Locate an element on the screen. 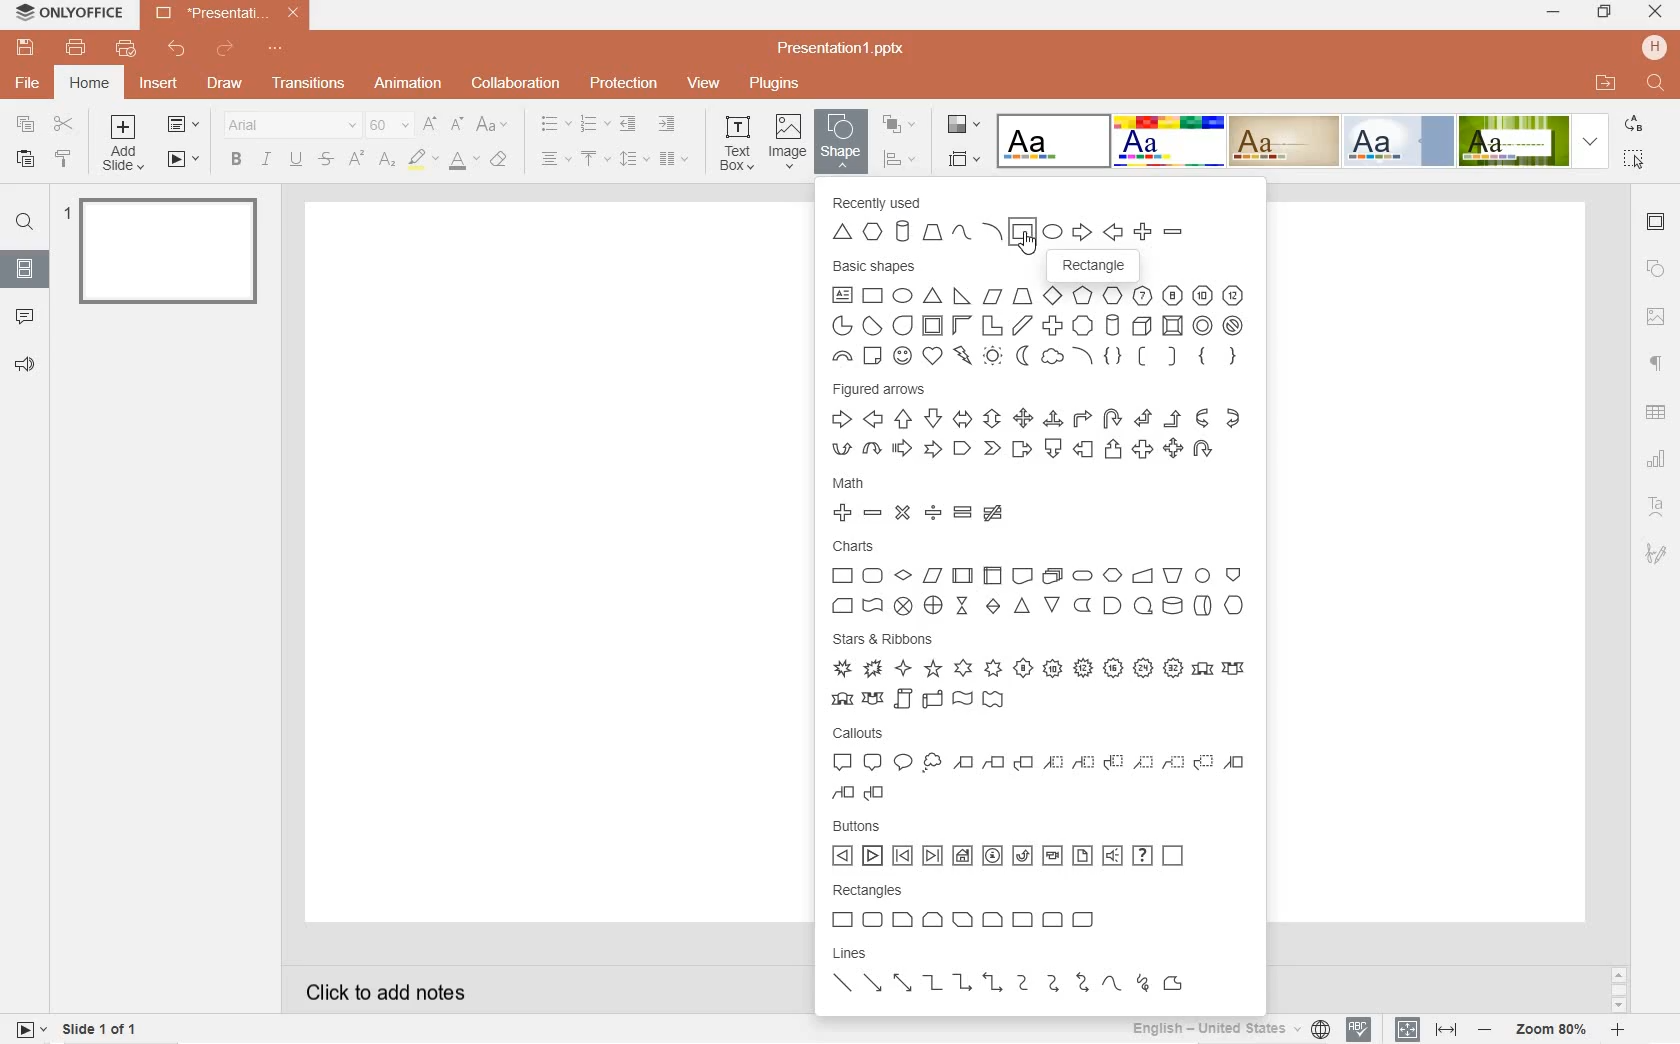 This screenshot has width=1680, height=1044. cut is located at coordinates (64, 125).